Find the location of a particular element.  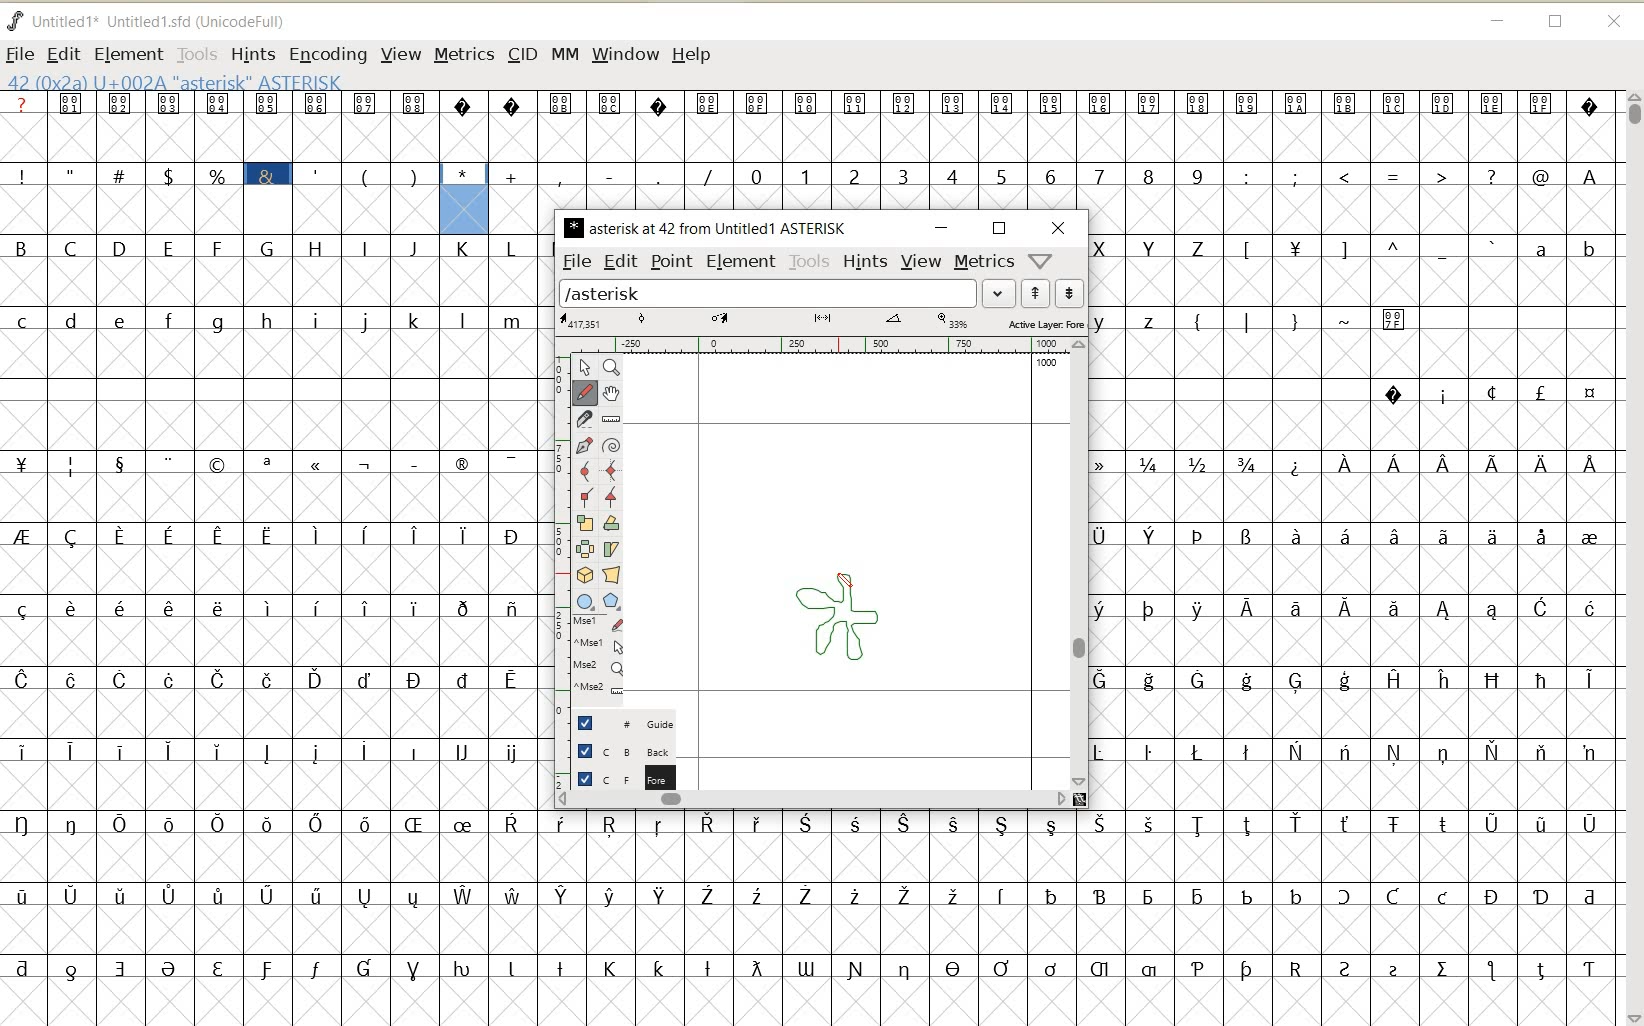

perform a perspective transformation on the selection is located at coordinates (611, 575).